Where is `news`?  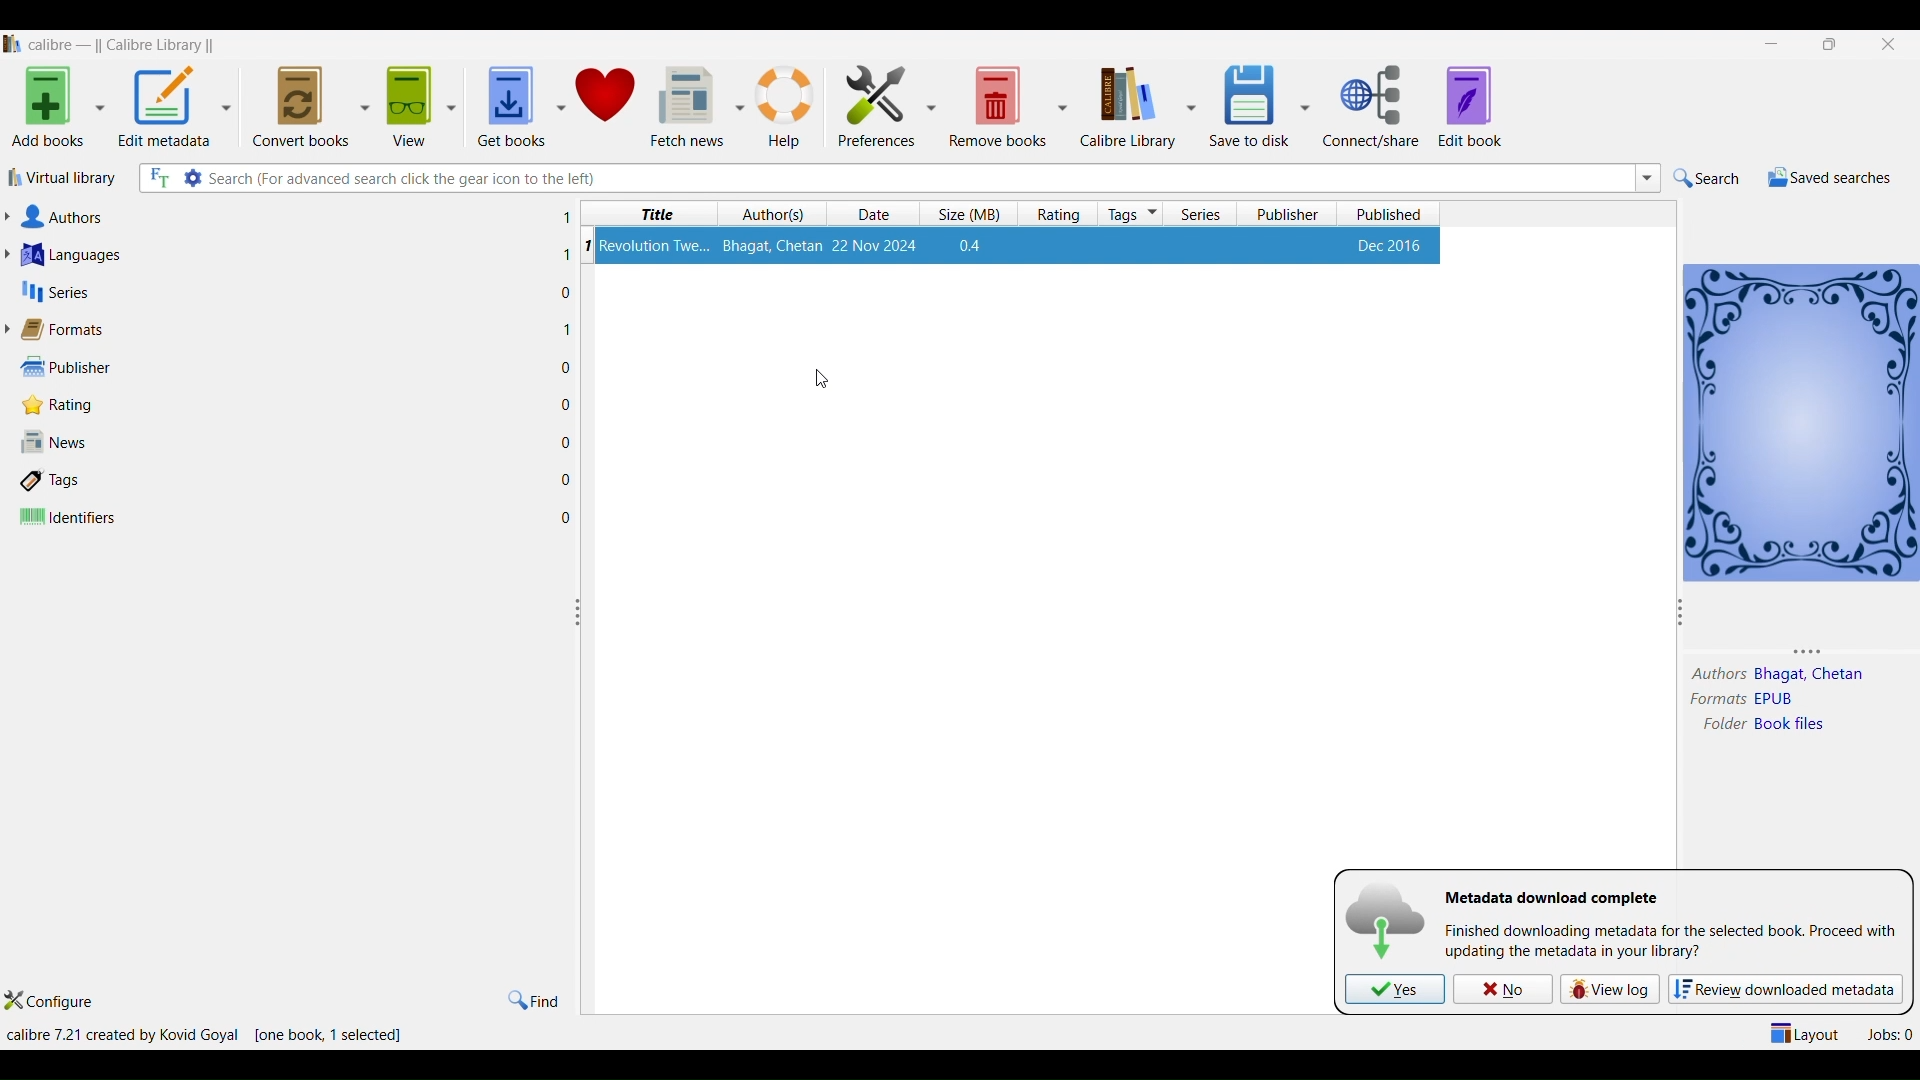 news is located at coordinates (57, 444).